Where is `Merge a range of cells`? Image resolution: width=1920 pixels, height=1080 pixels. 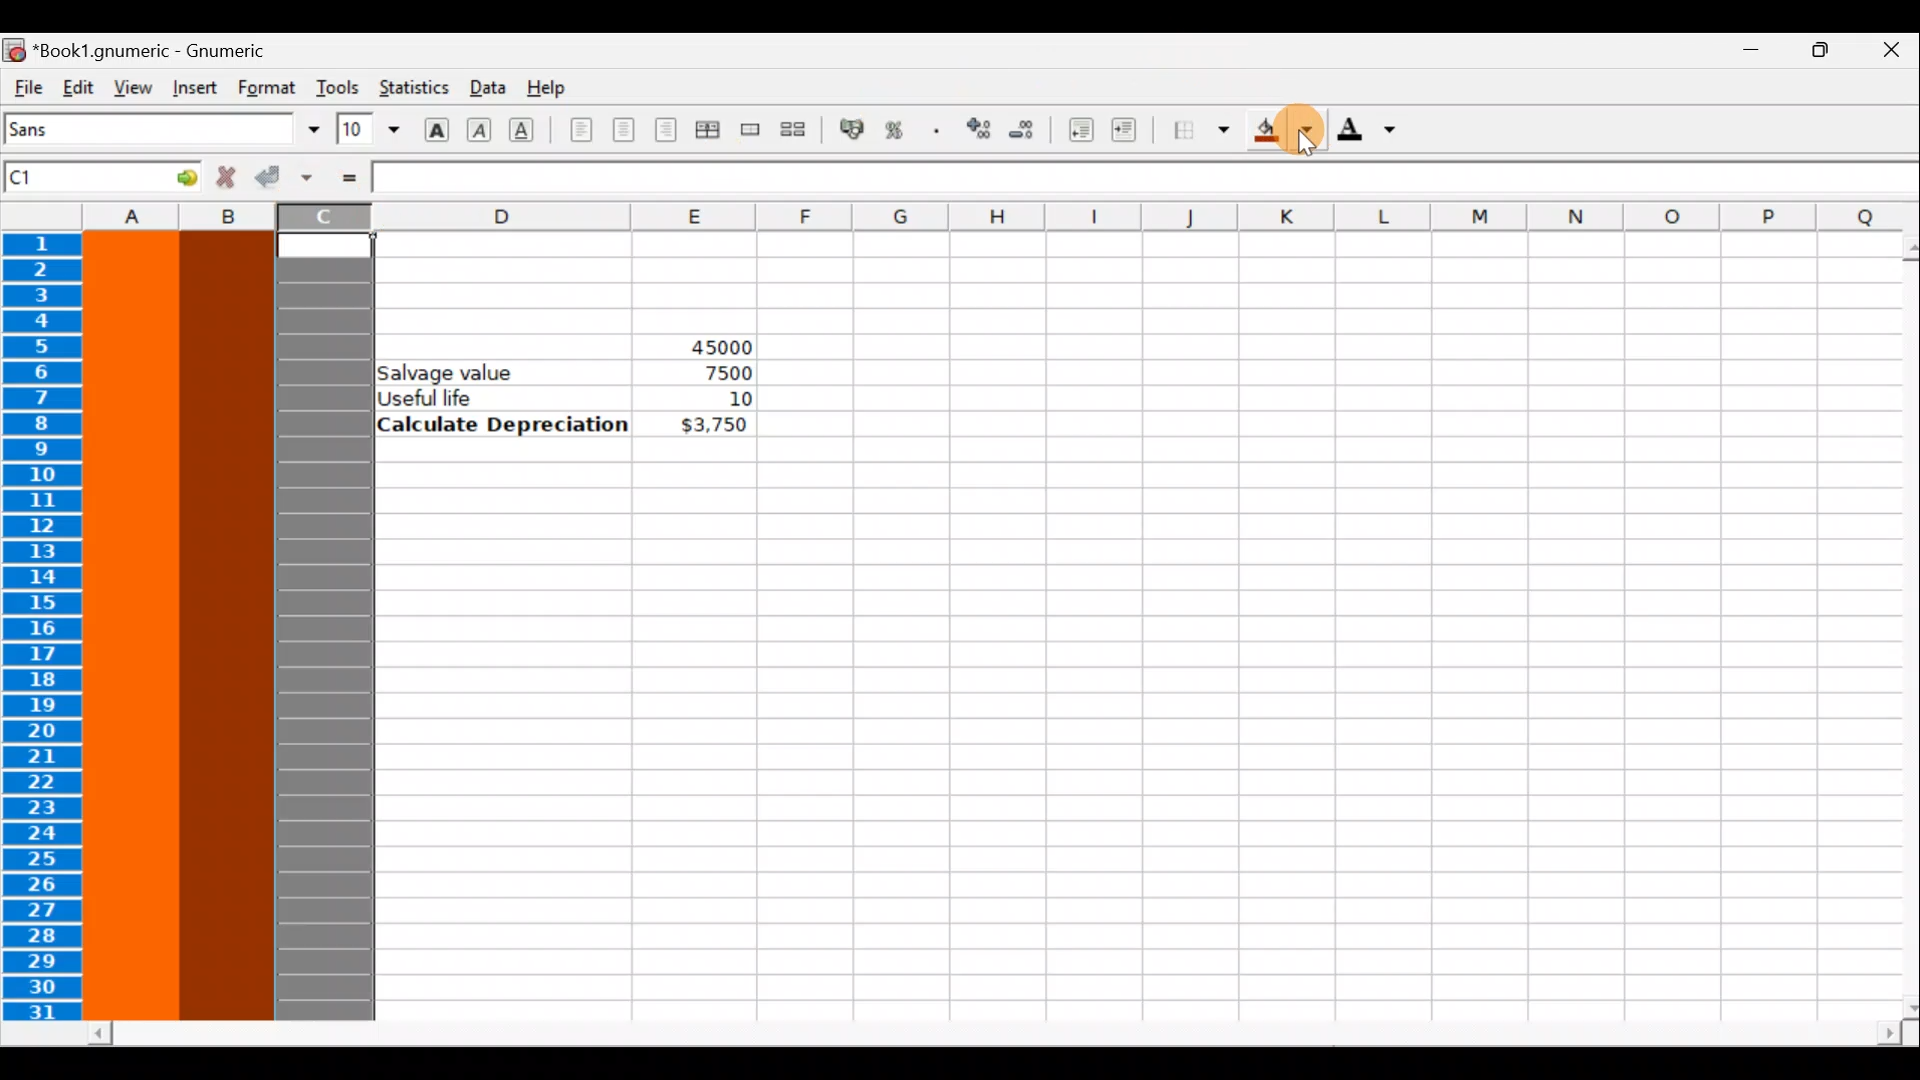 Merge a range of cells is located at coordinates (752, 133).